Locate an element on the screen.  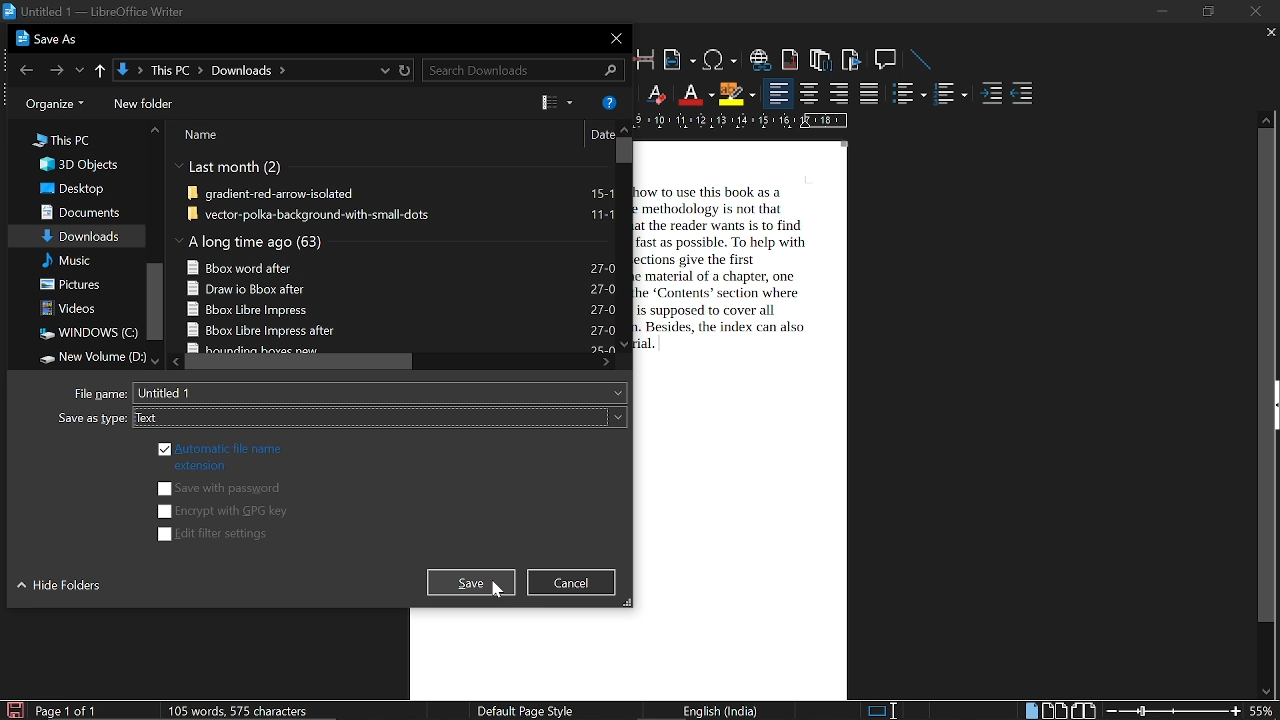
minimize is located at coordinates (1160, 12).